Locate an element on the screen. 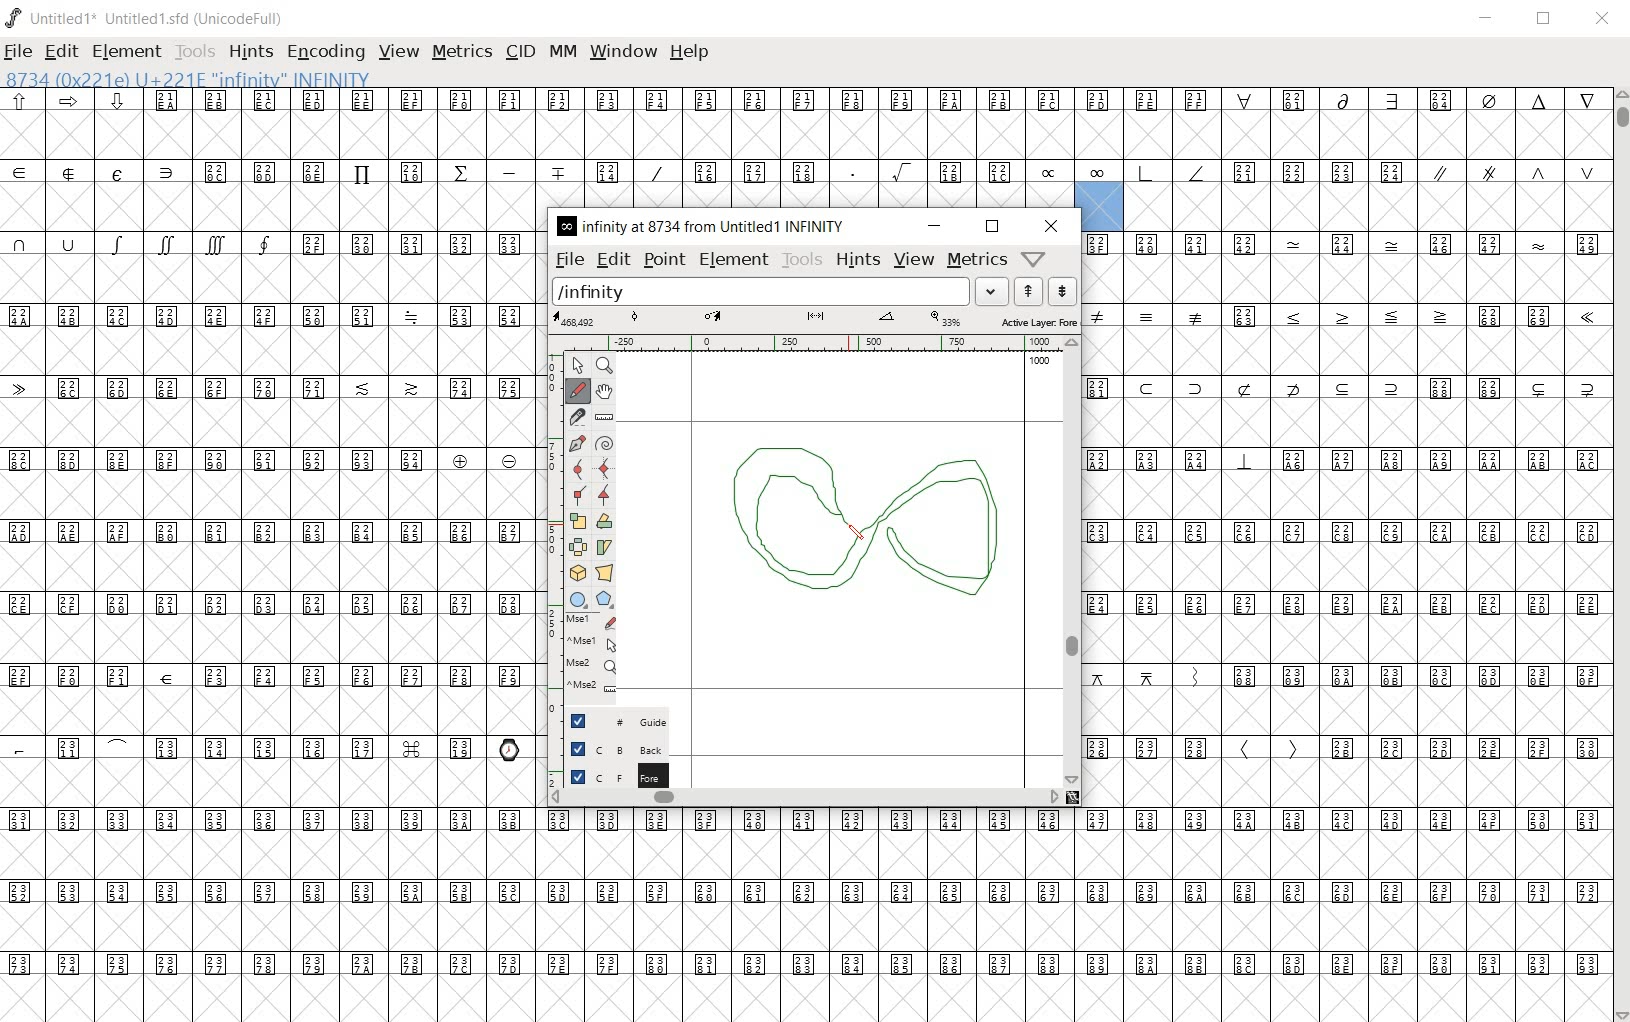 Image resolution: width=1630 pixels, height=1022 pixels. show the previous or next word list is located at coordinates (1045, 291).